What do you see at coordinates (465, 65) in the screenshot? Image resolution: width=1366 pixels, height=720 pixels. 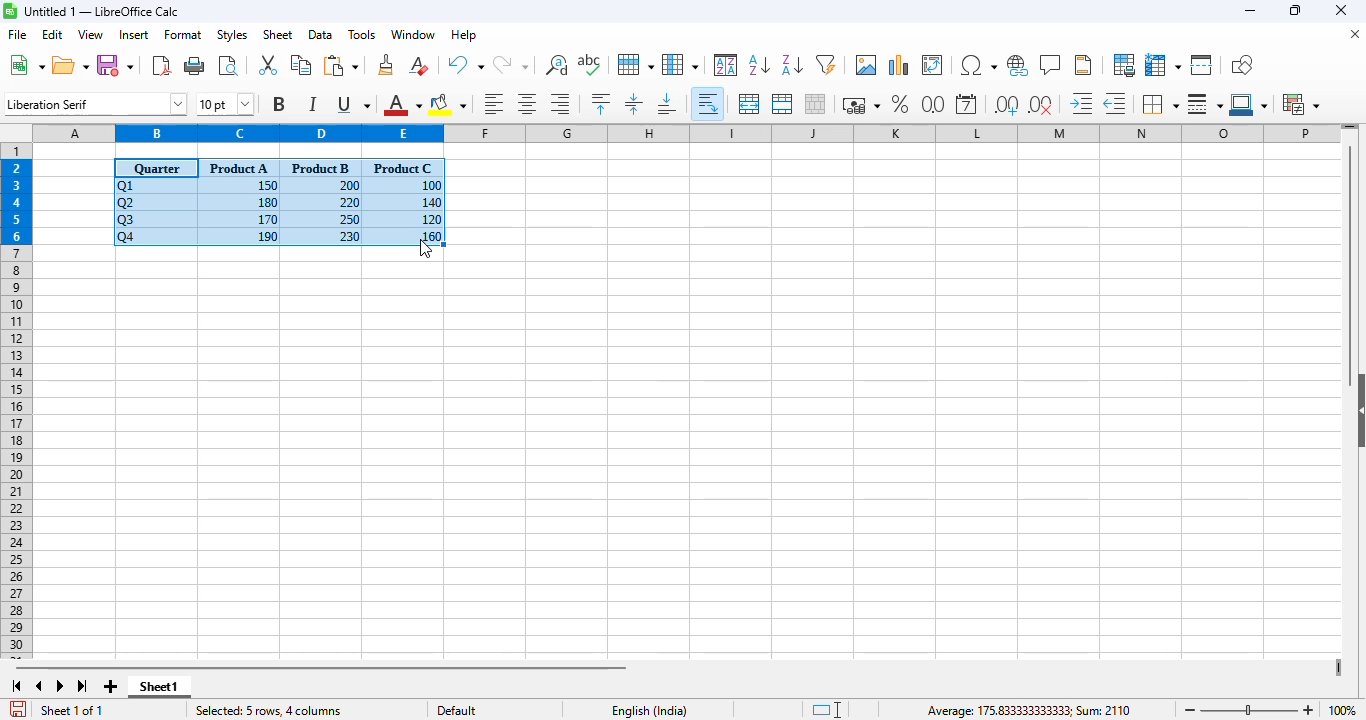 I see `undo` at bounding box center [465, 65].